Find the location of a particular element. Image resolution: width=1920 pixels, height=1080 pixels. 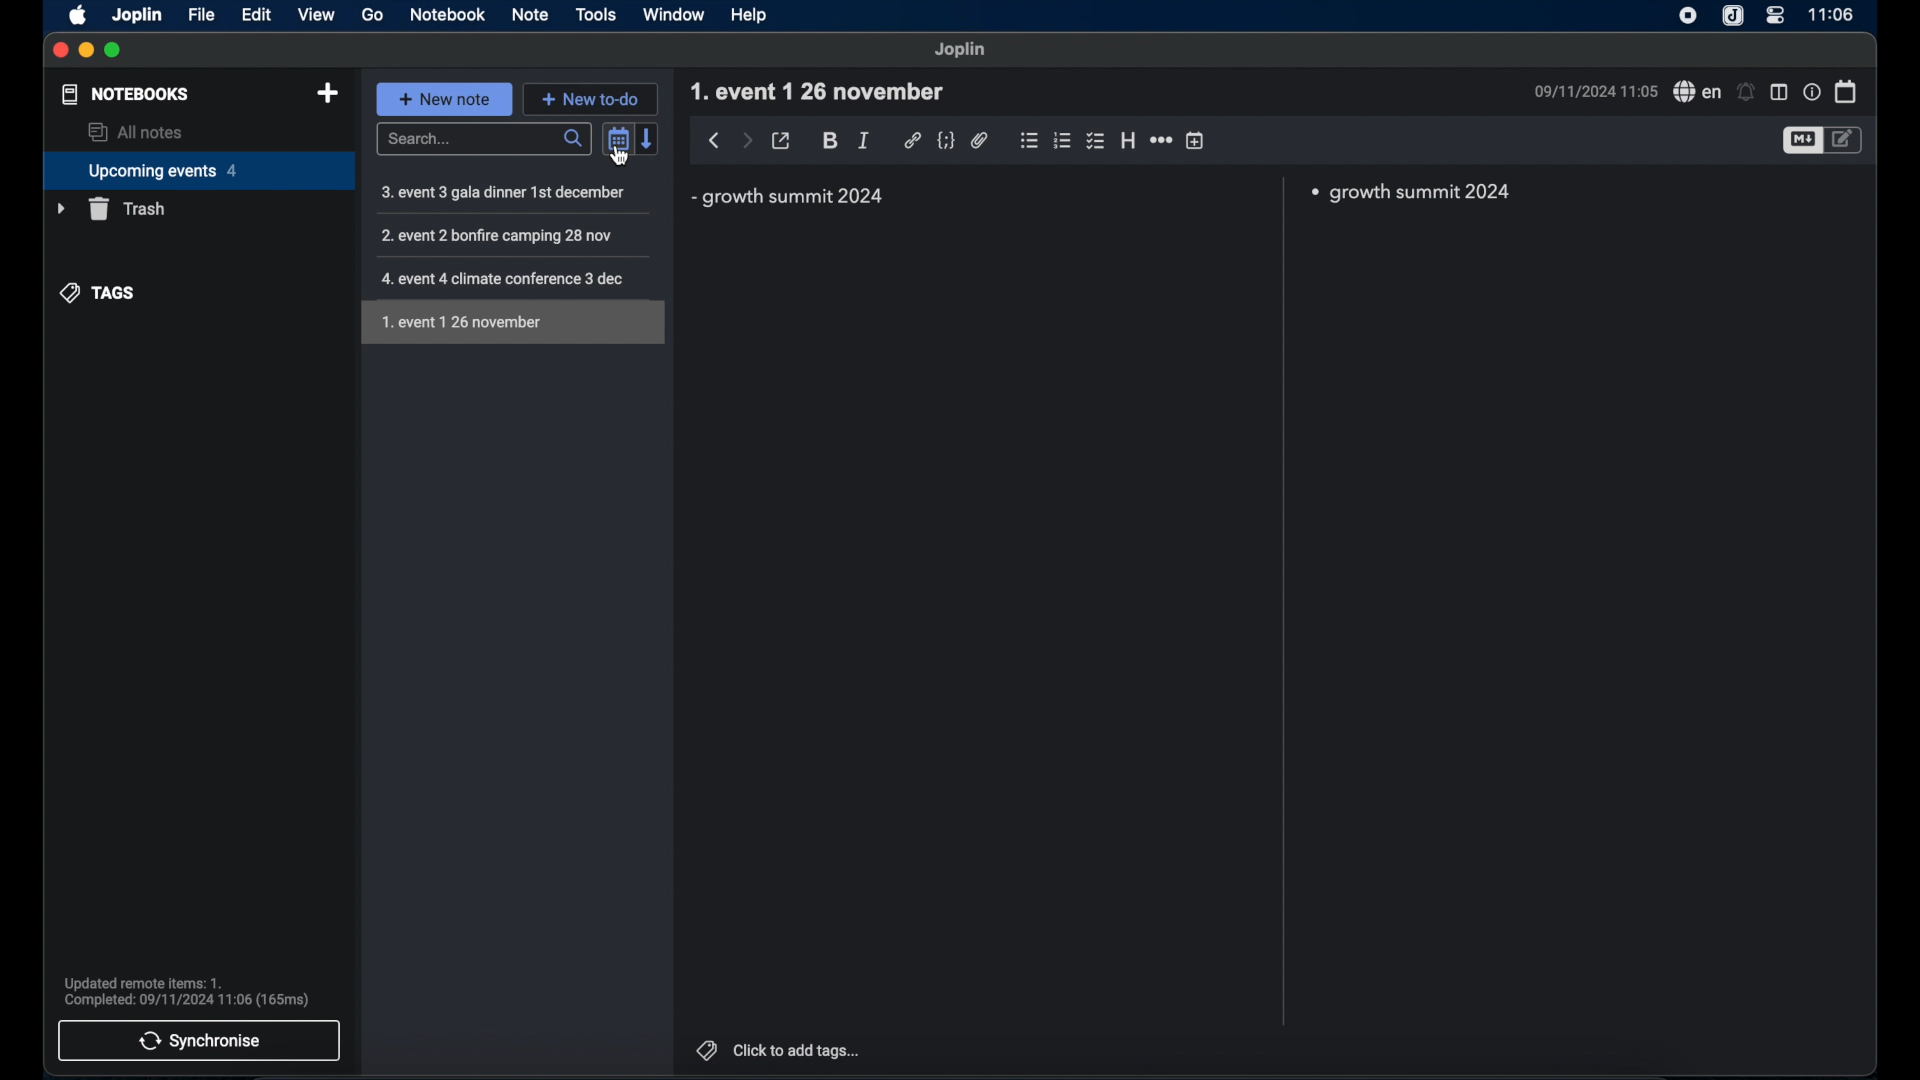

maximize  is located at coordinates (113, 50).